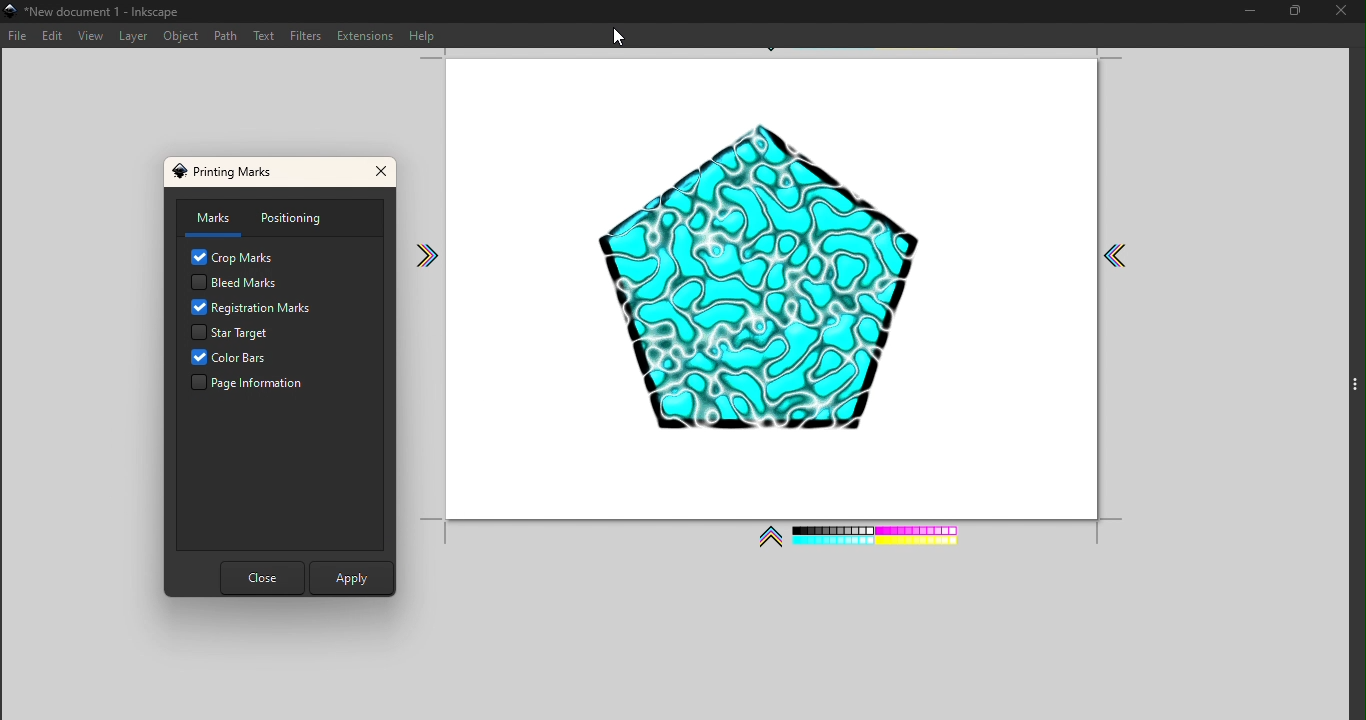 Image resolution: width=1366 pixels, height=720 pixels. What do you see at coordinates (211, 219) in the screenshot?
I see `Marks` at bounding box center [211, 219].